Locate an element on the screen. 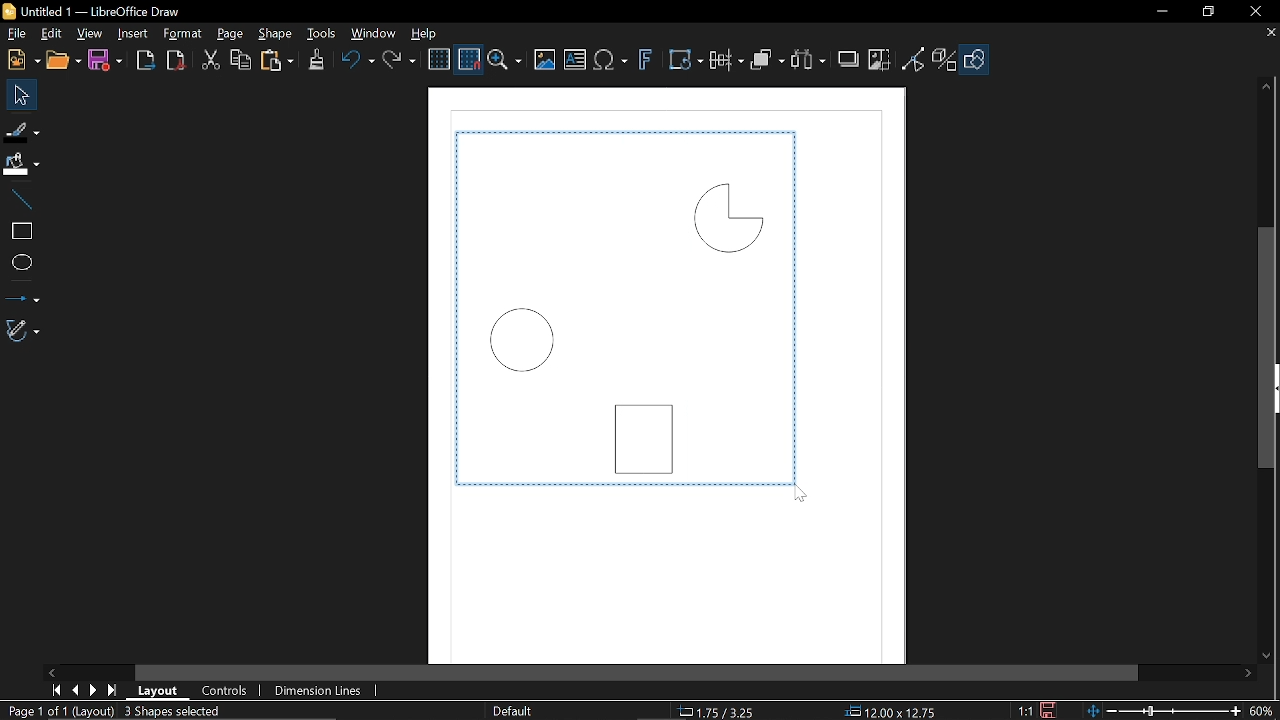 This screenshot has height=720, width=1280. Circle is located at coordinates (524, 341).